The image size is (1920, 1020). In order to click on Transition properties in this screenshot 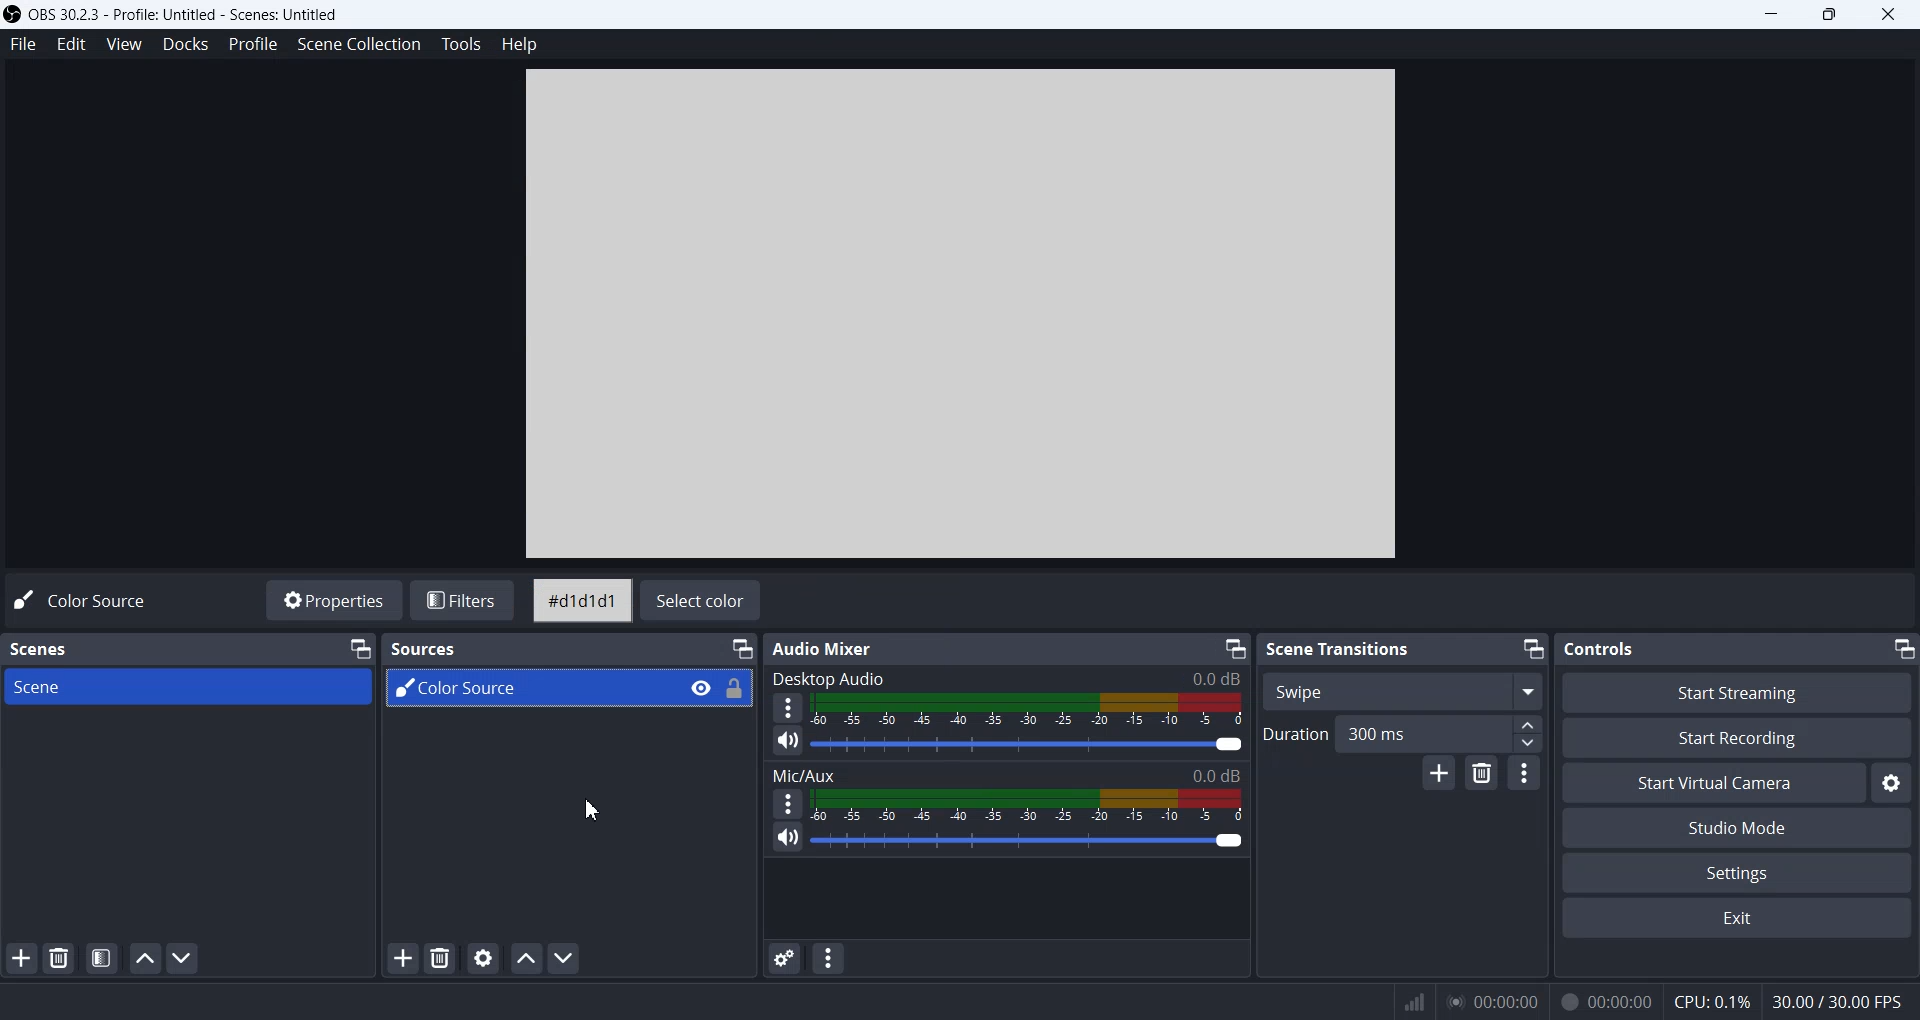, I will do `click(1524, 772)`.